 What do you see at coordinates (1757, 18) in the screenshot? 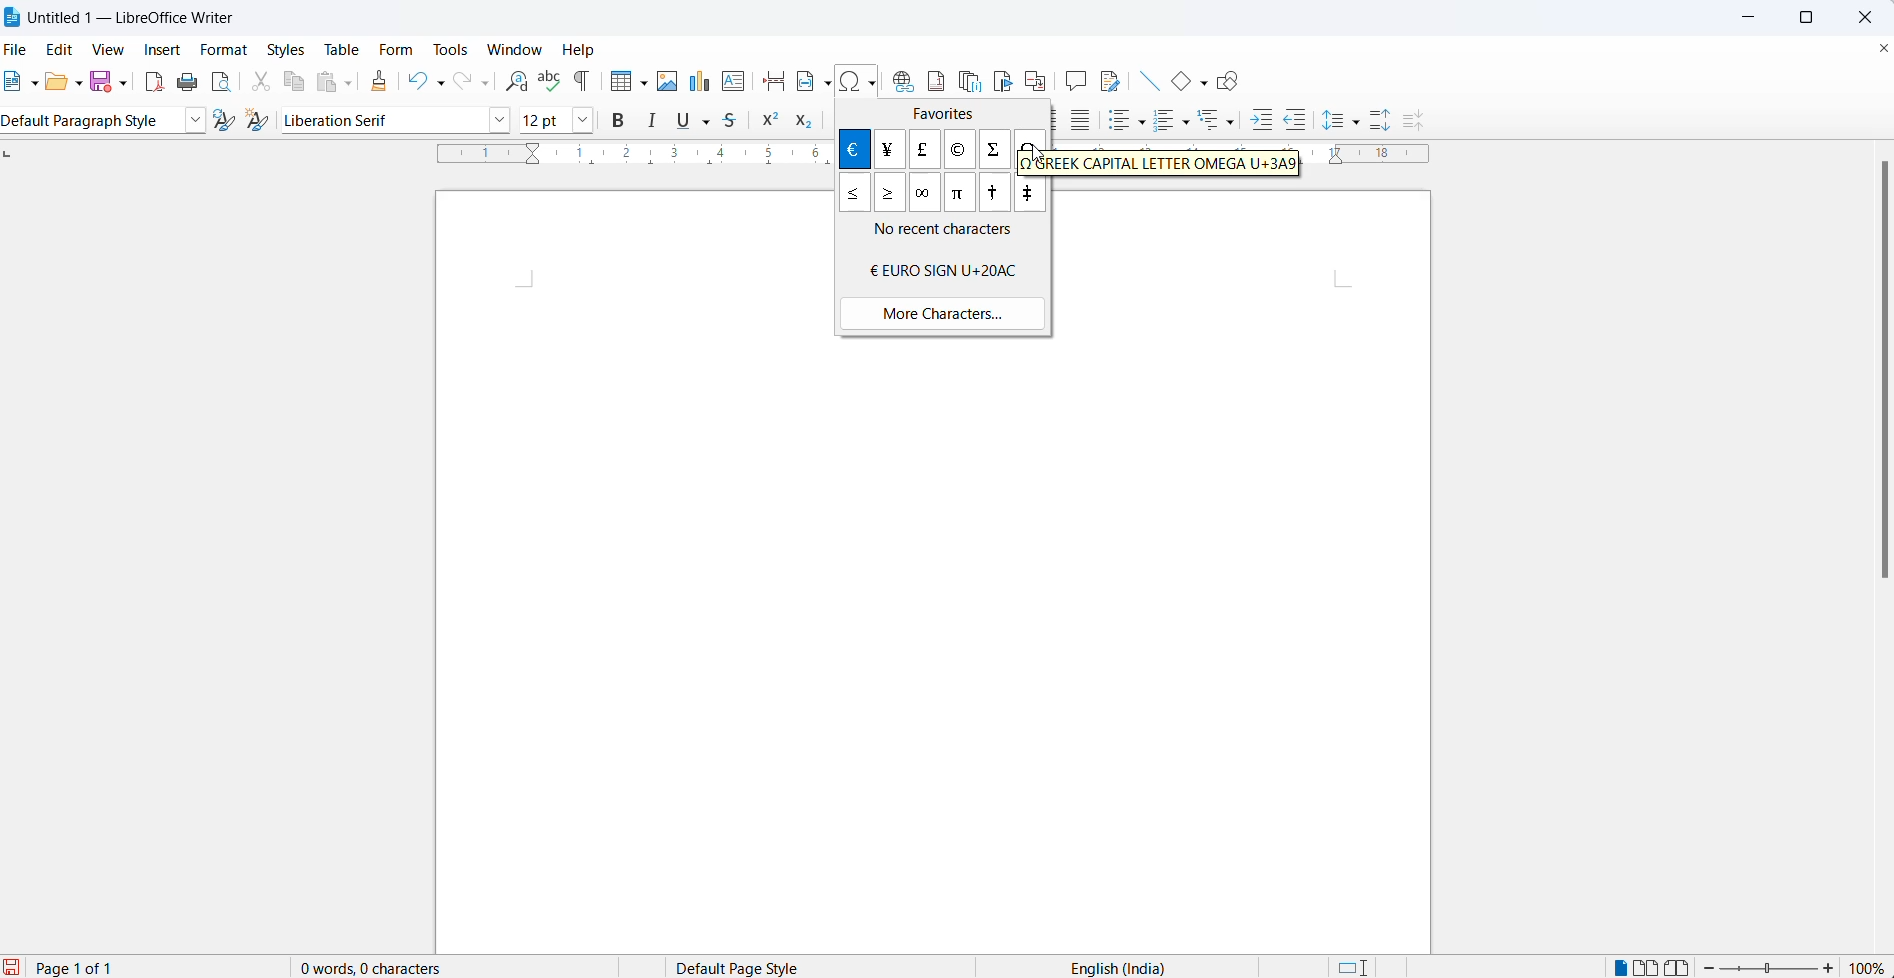
I see `minimize` at bounding box center [1757, 18].